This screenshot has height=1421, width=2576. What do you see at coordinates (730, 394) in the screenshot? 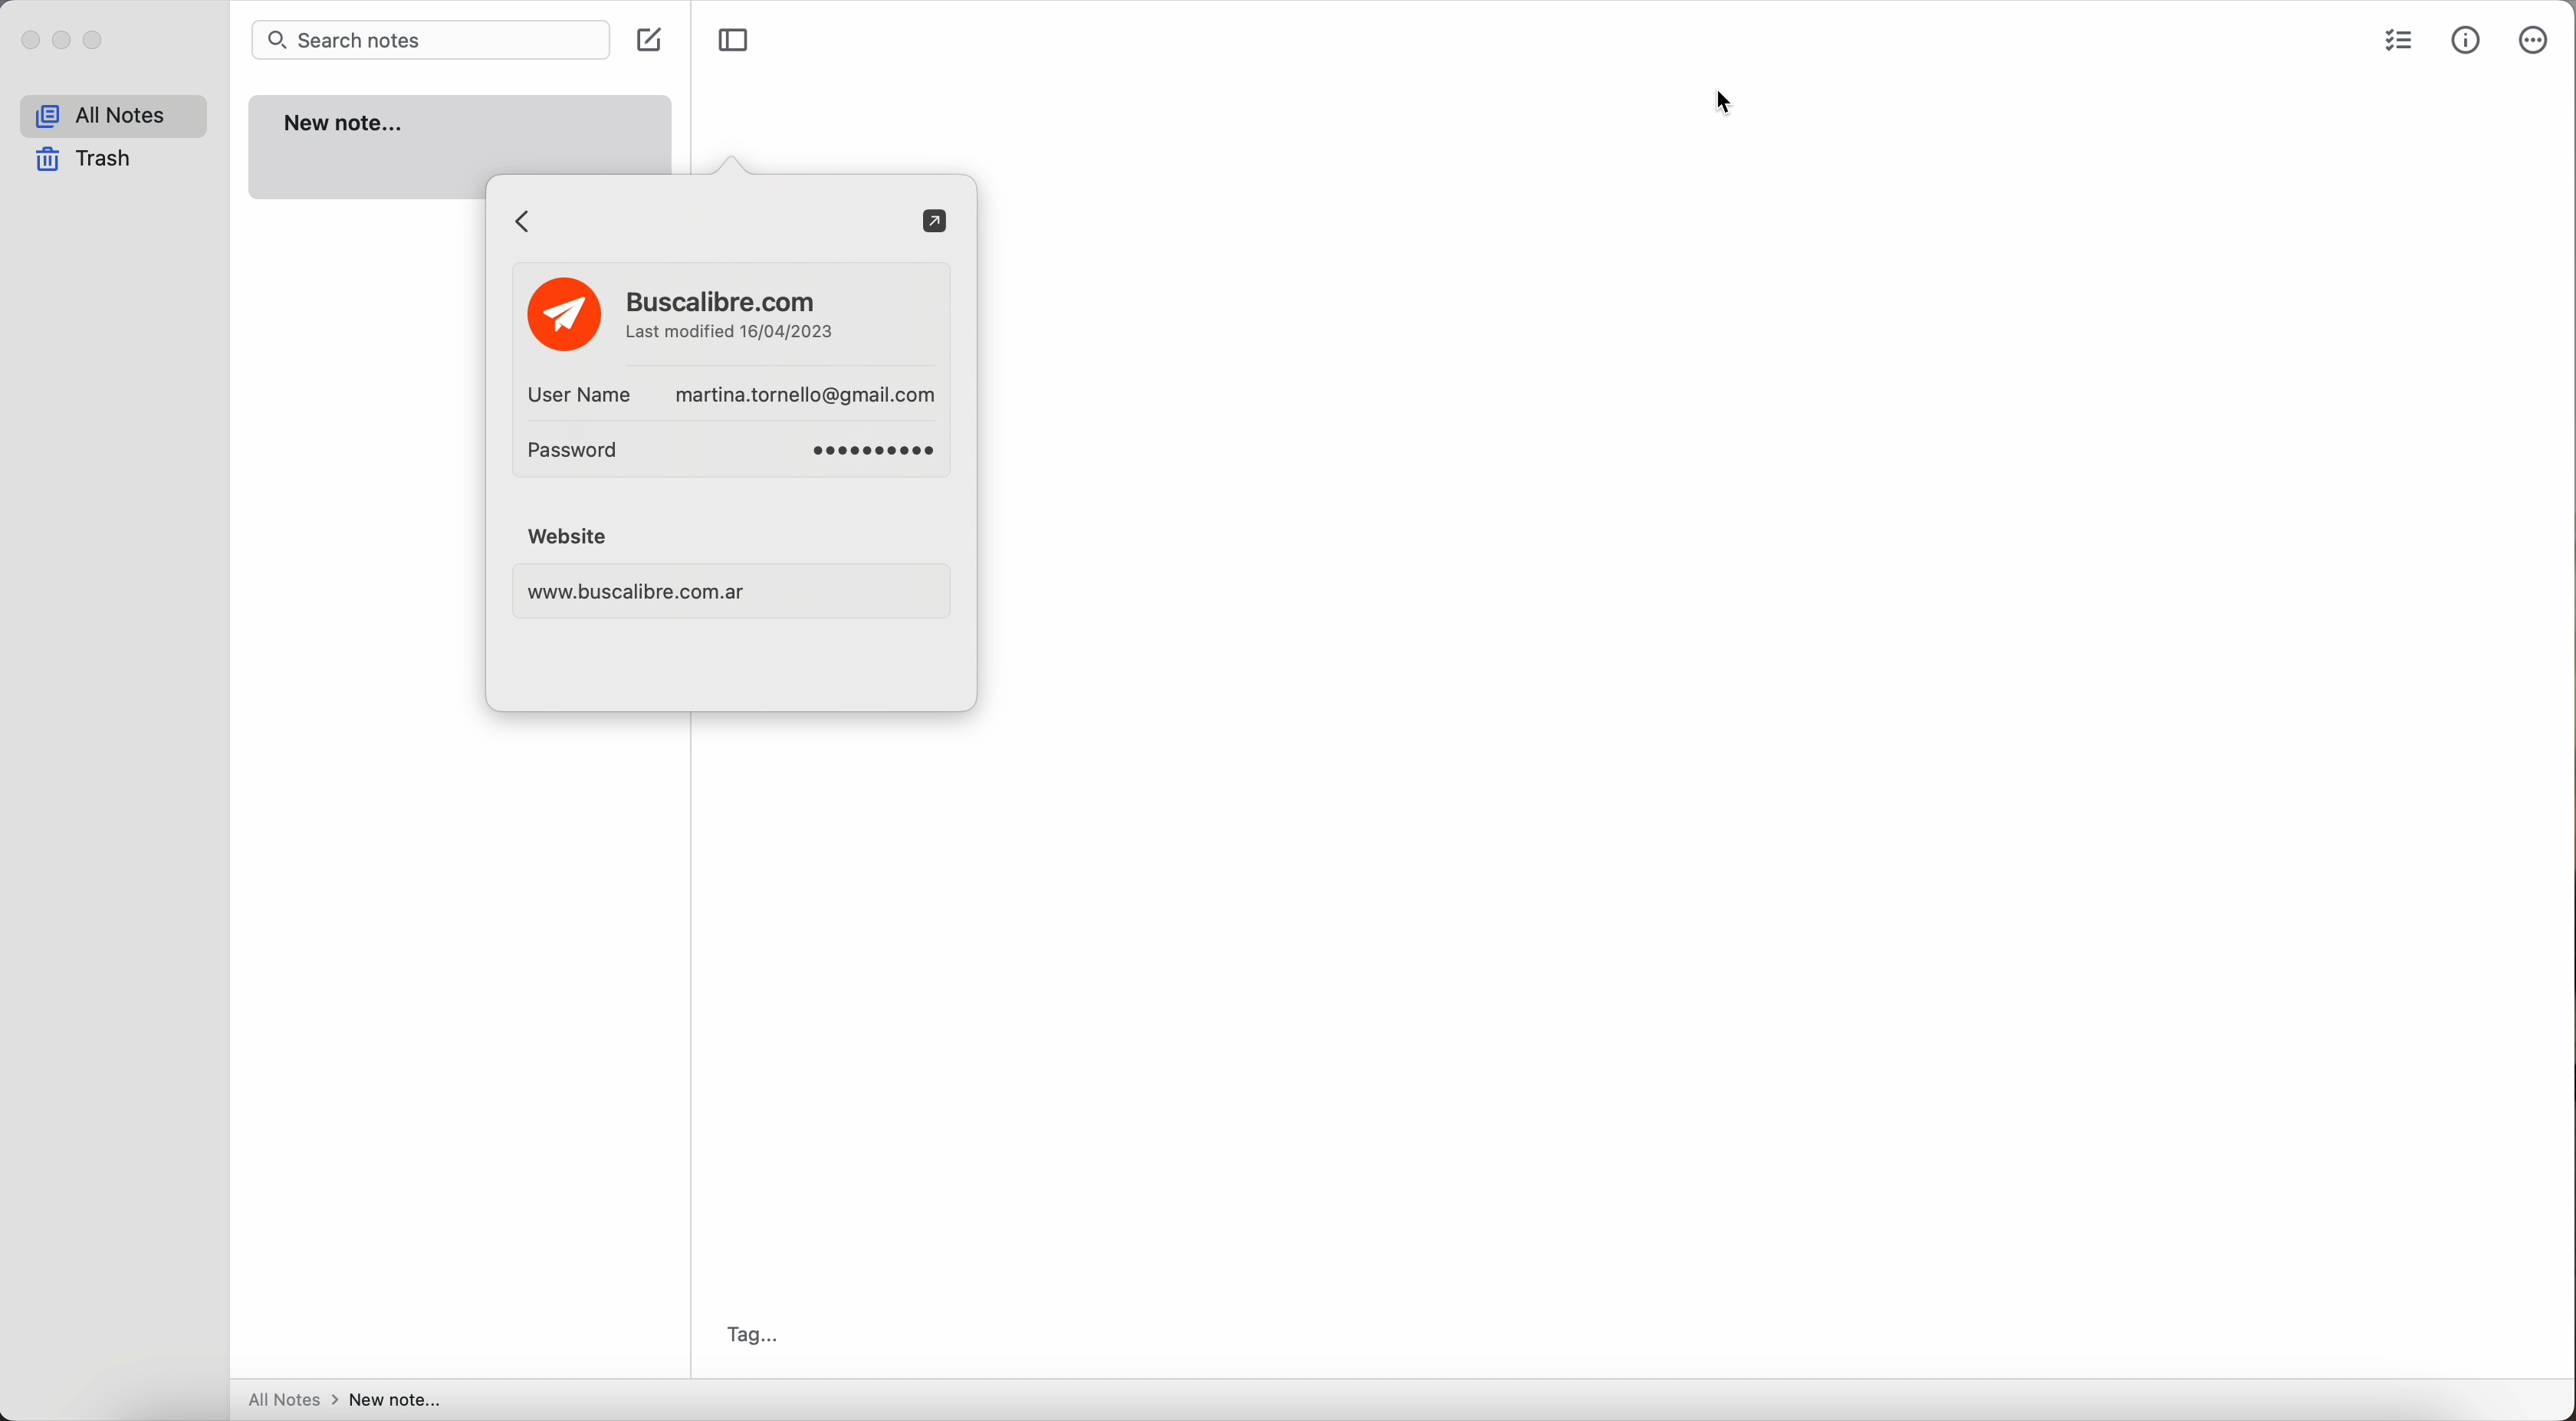
I see `user name` at bounding box center [730, 394].